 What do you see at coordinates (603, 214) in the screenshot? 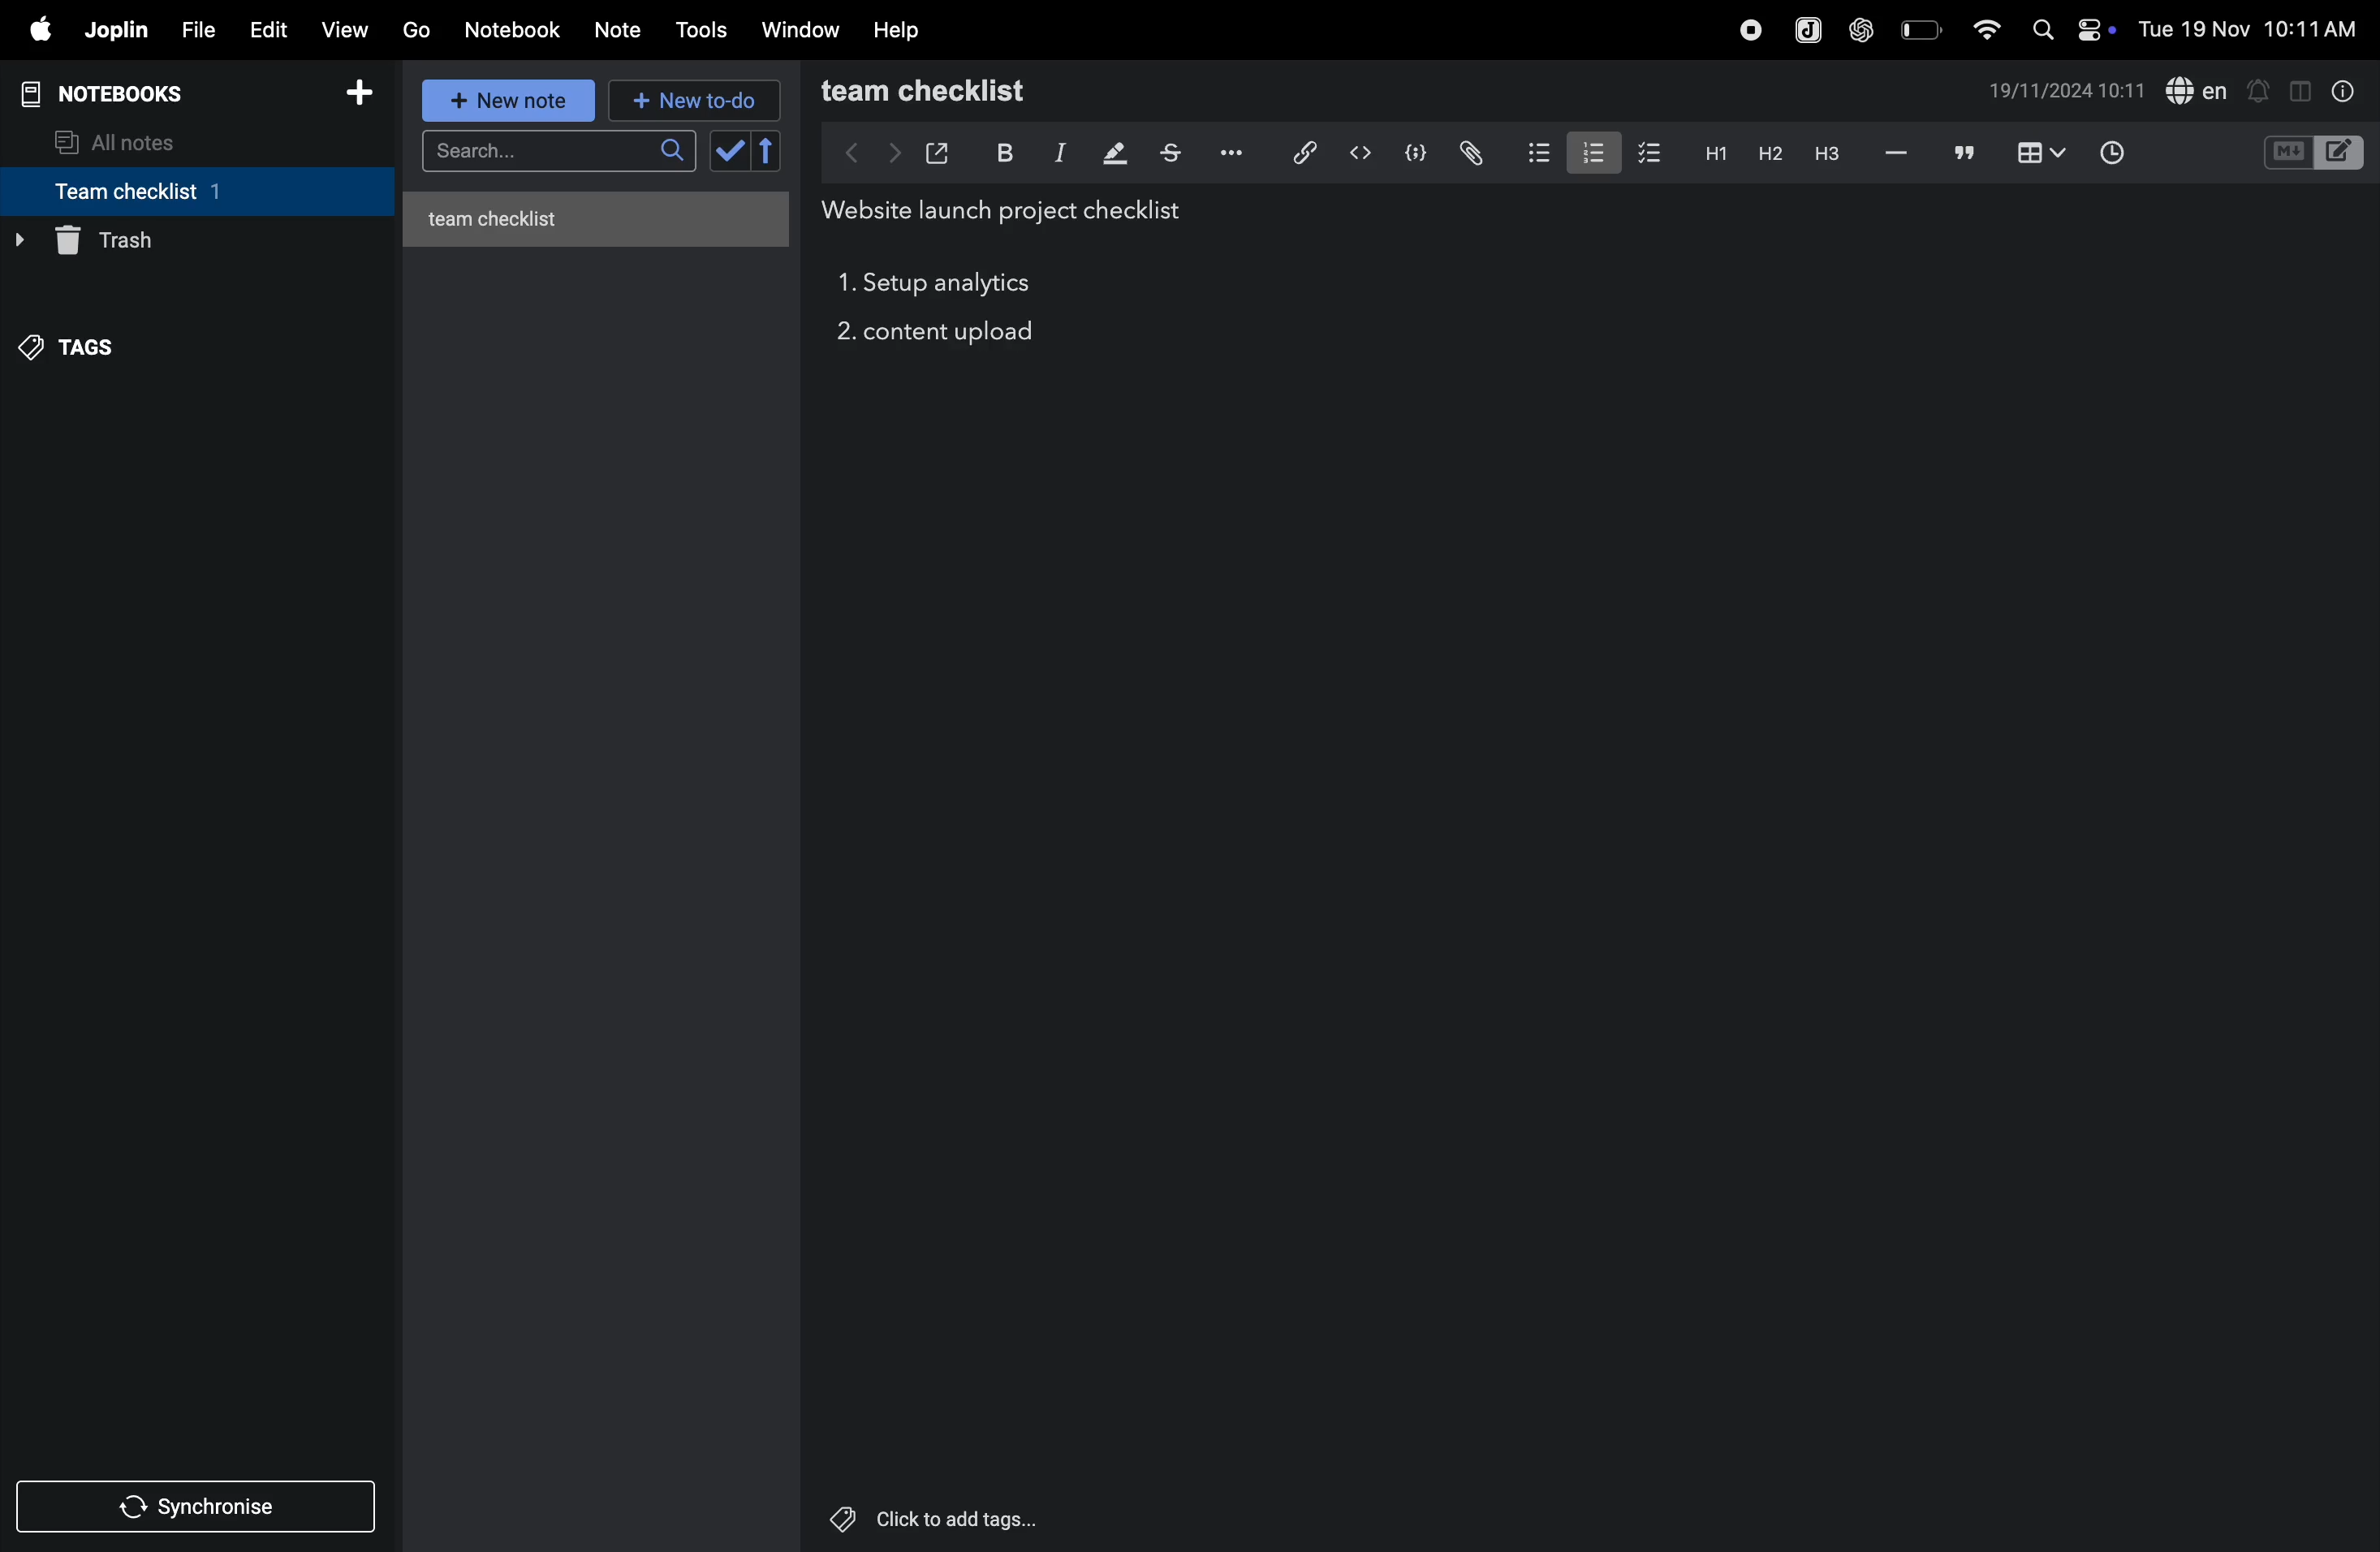
I see `untitled` at bounding box center [603, 214].